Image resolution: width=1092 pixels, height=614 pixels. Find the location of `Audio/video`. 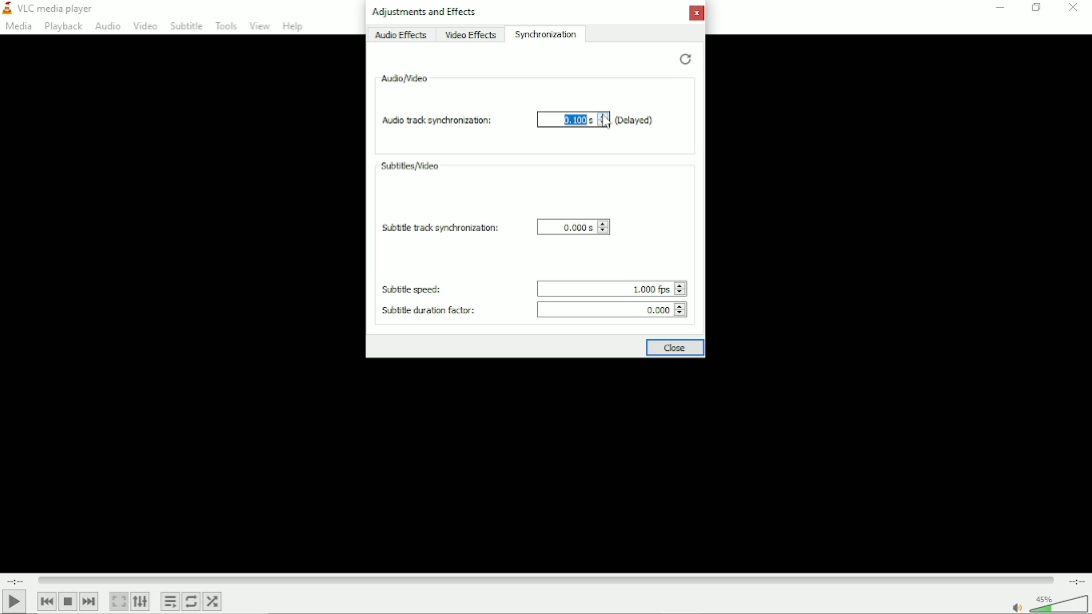

Audio/video is located at coordinates (404, 77).